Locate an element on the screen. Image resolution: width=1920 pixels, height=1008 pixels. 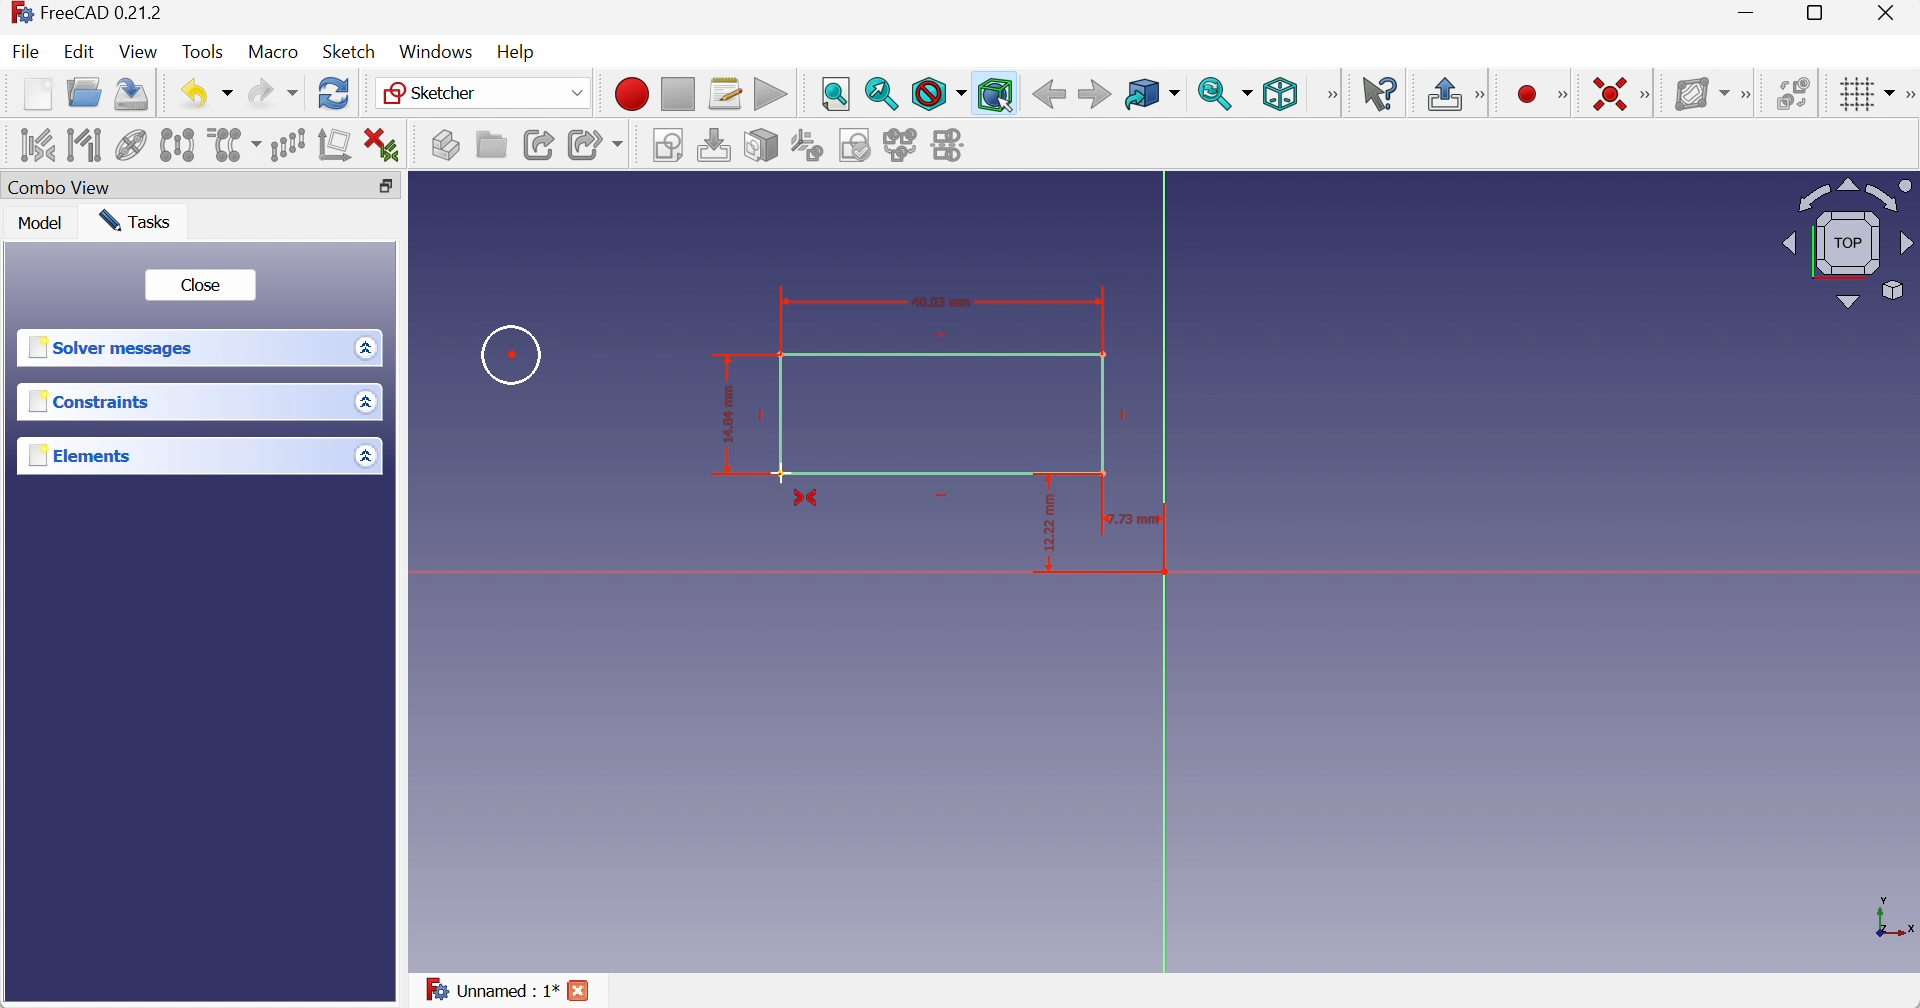
Merge sketches is located at coordinates (903, 145).